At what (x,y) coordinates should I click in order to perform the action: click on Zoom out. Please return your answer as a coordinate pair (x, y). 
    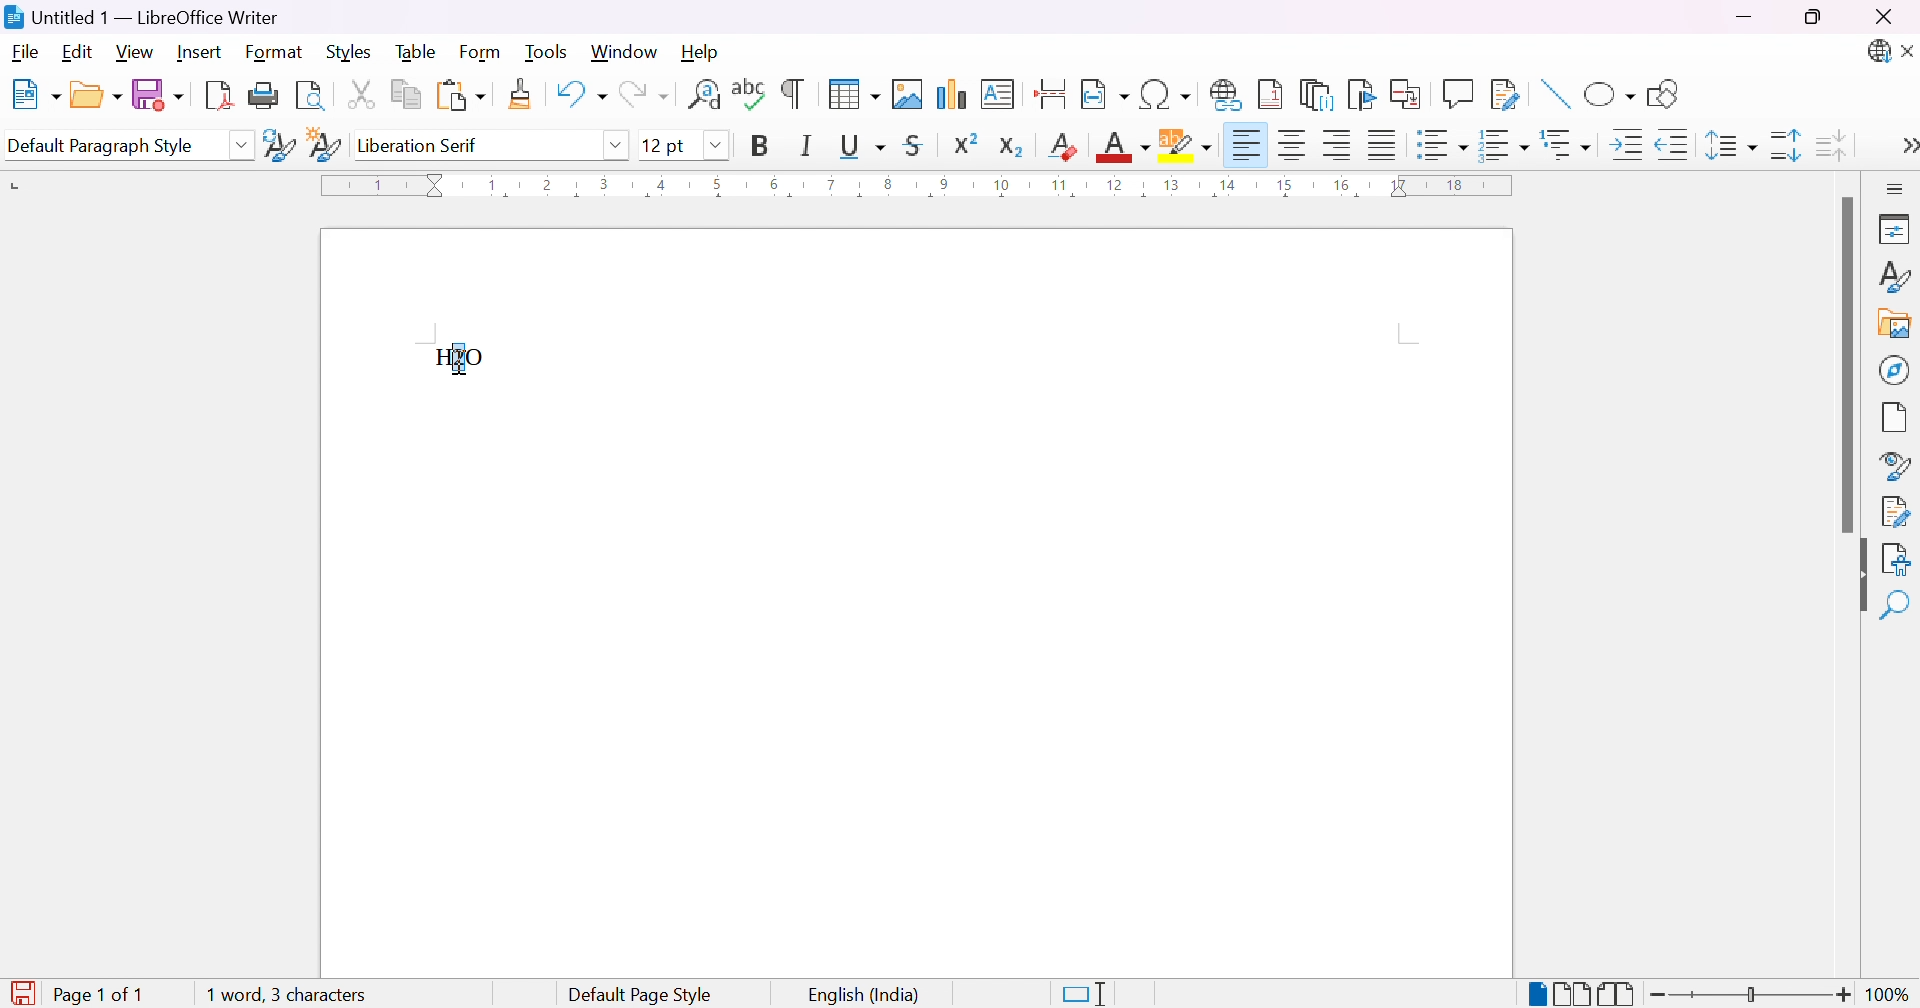
    Looking at the image, I should click on (1659, 995).